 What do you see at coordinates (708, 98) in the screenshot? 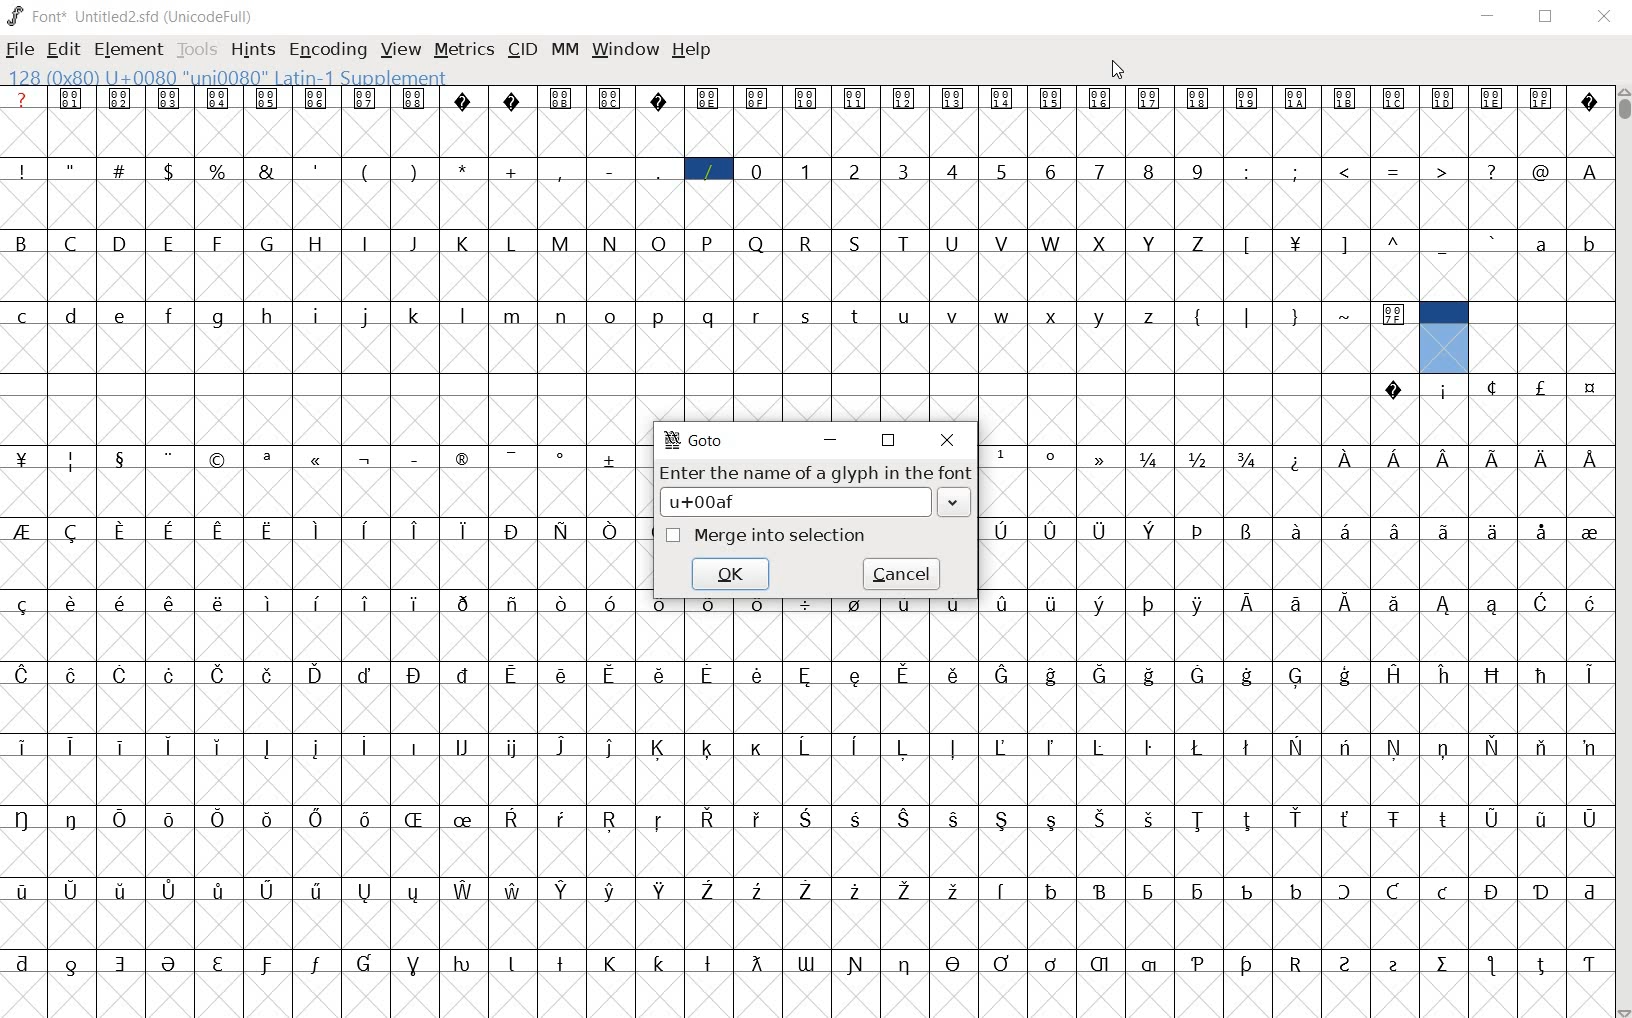
I see `Symbol` at bounding box center [708, 98].